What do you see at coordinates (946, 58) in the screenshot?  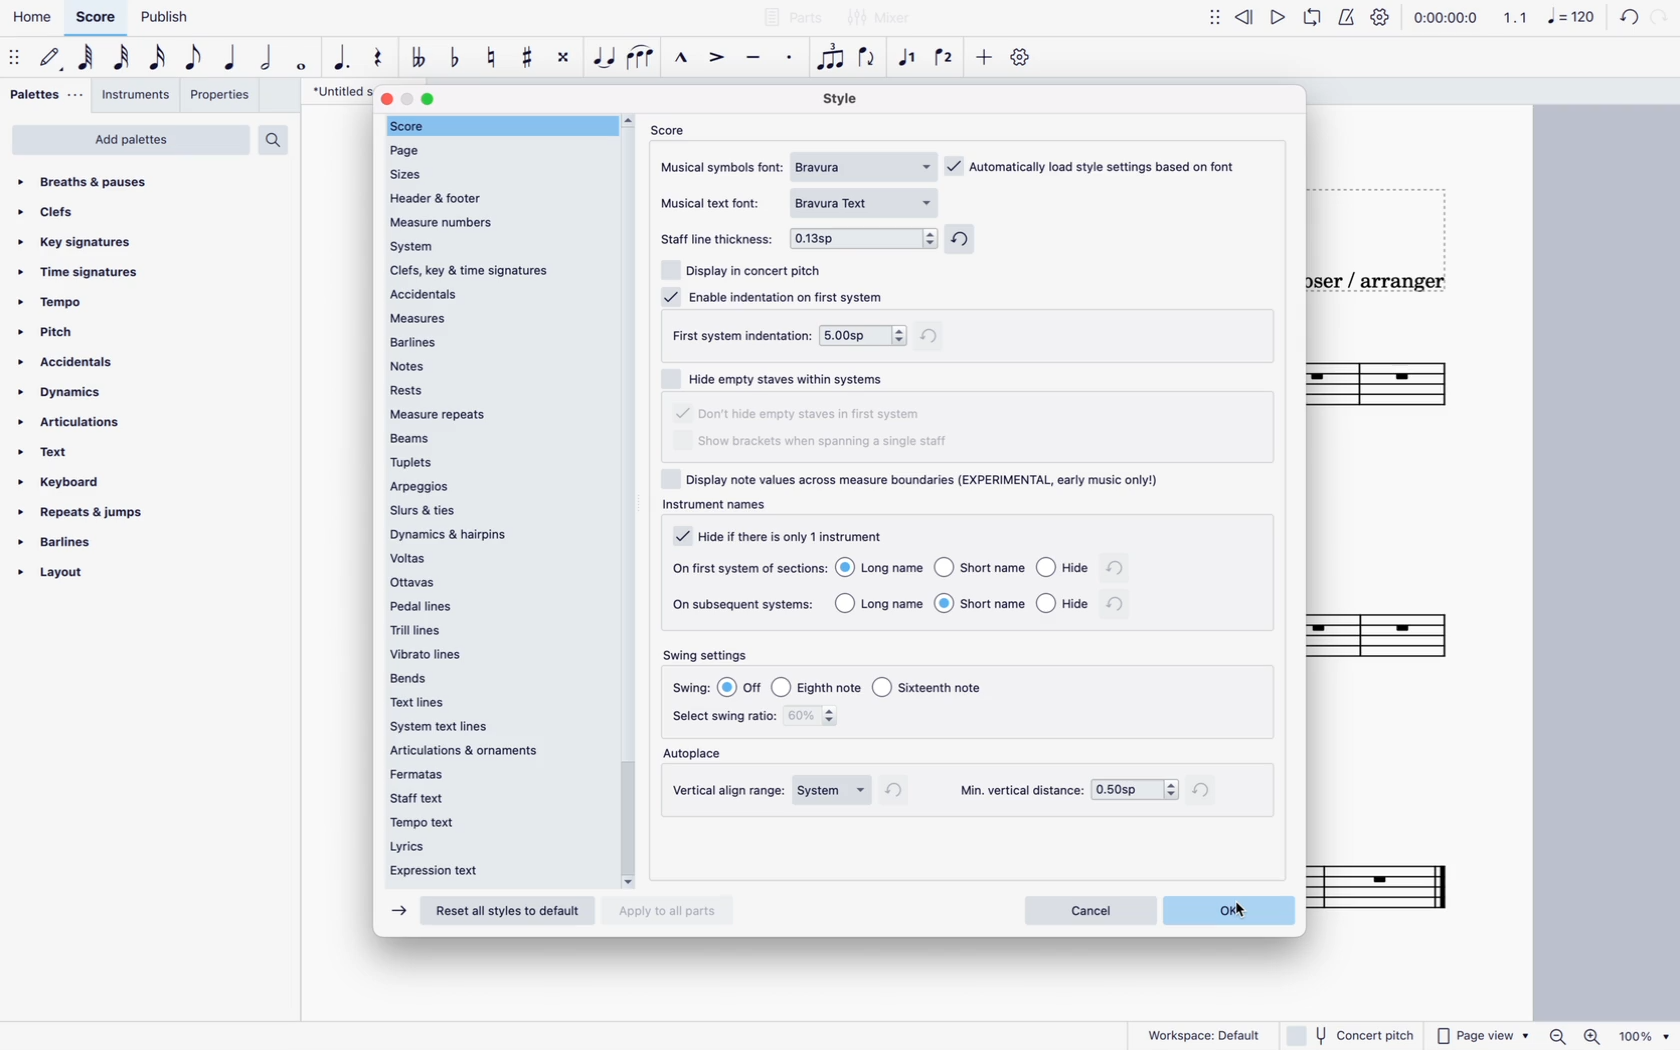 I see `voice 2` at bounding box center [946, 58].